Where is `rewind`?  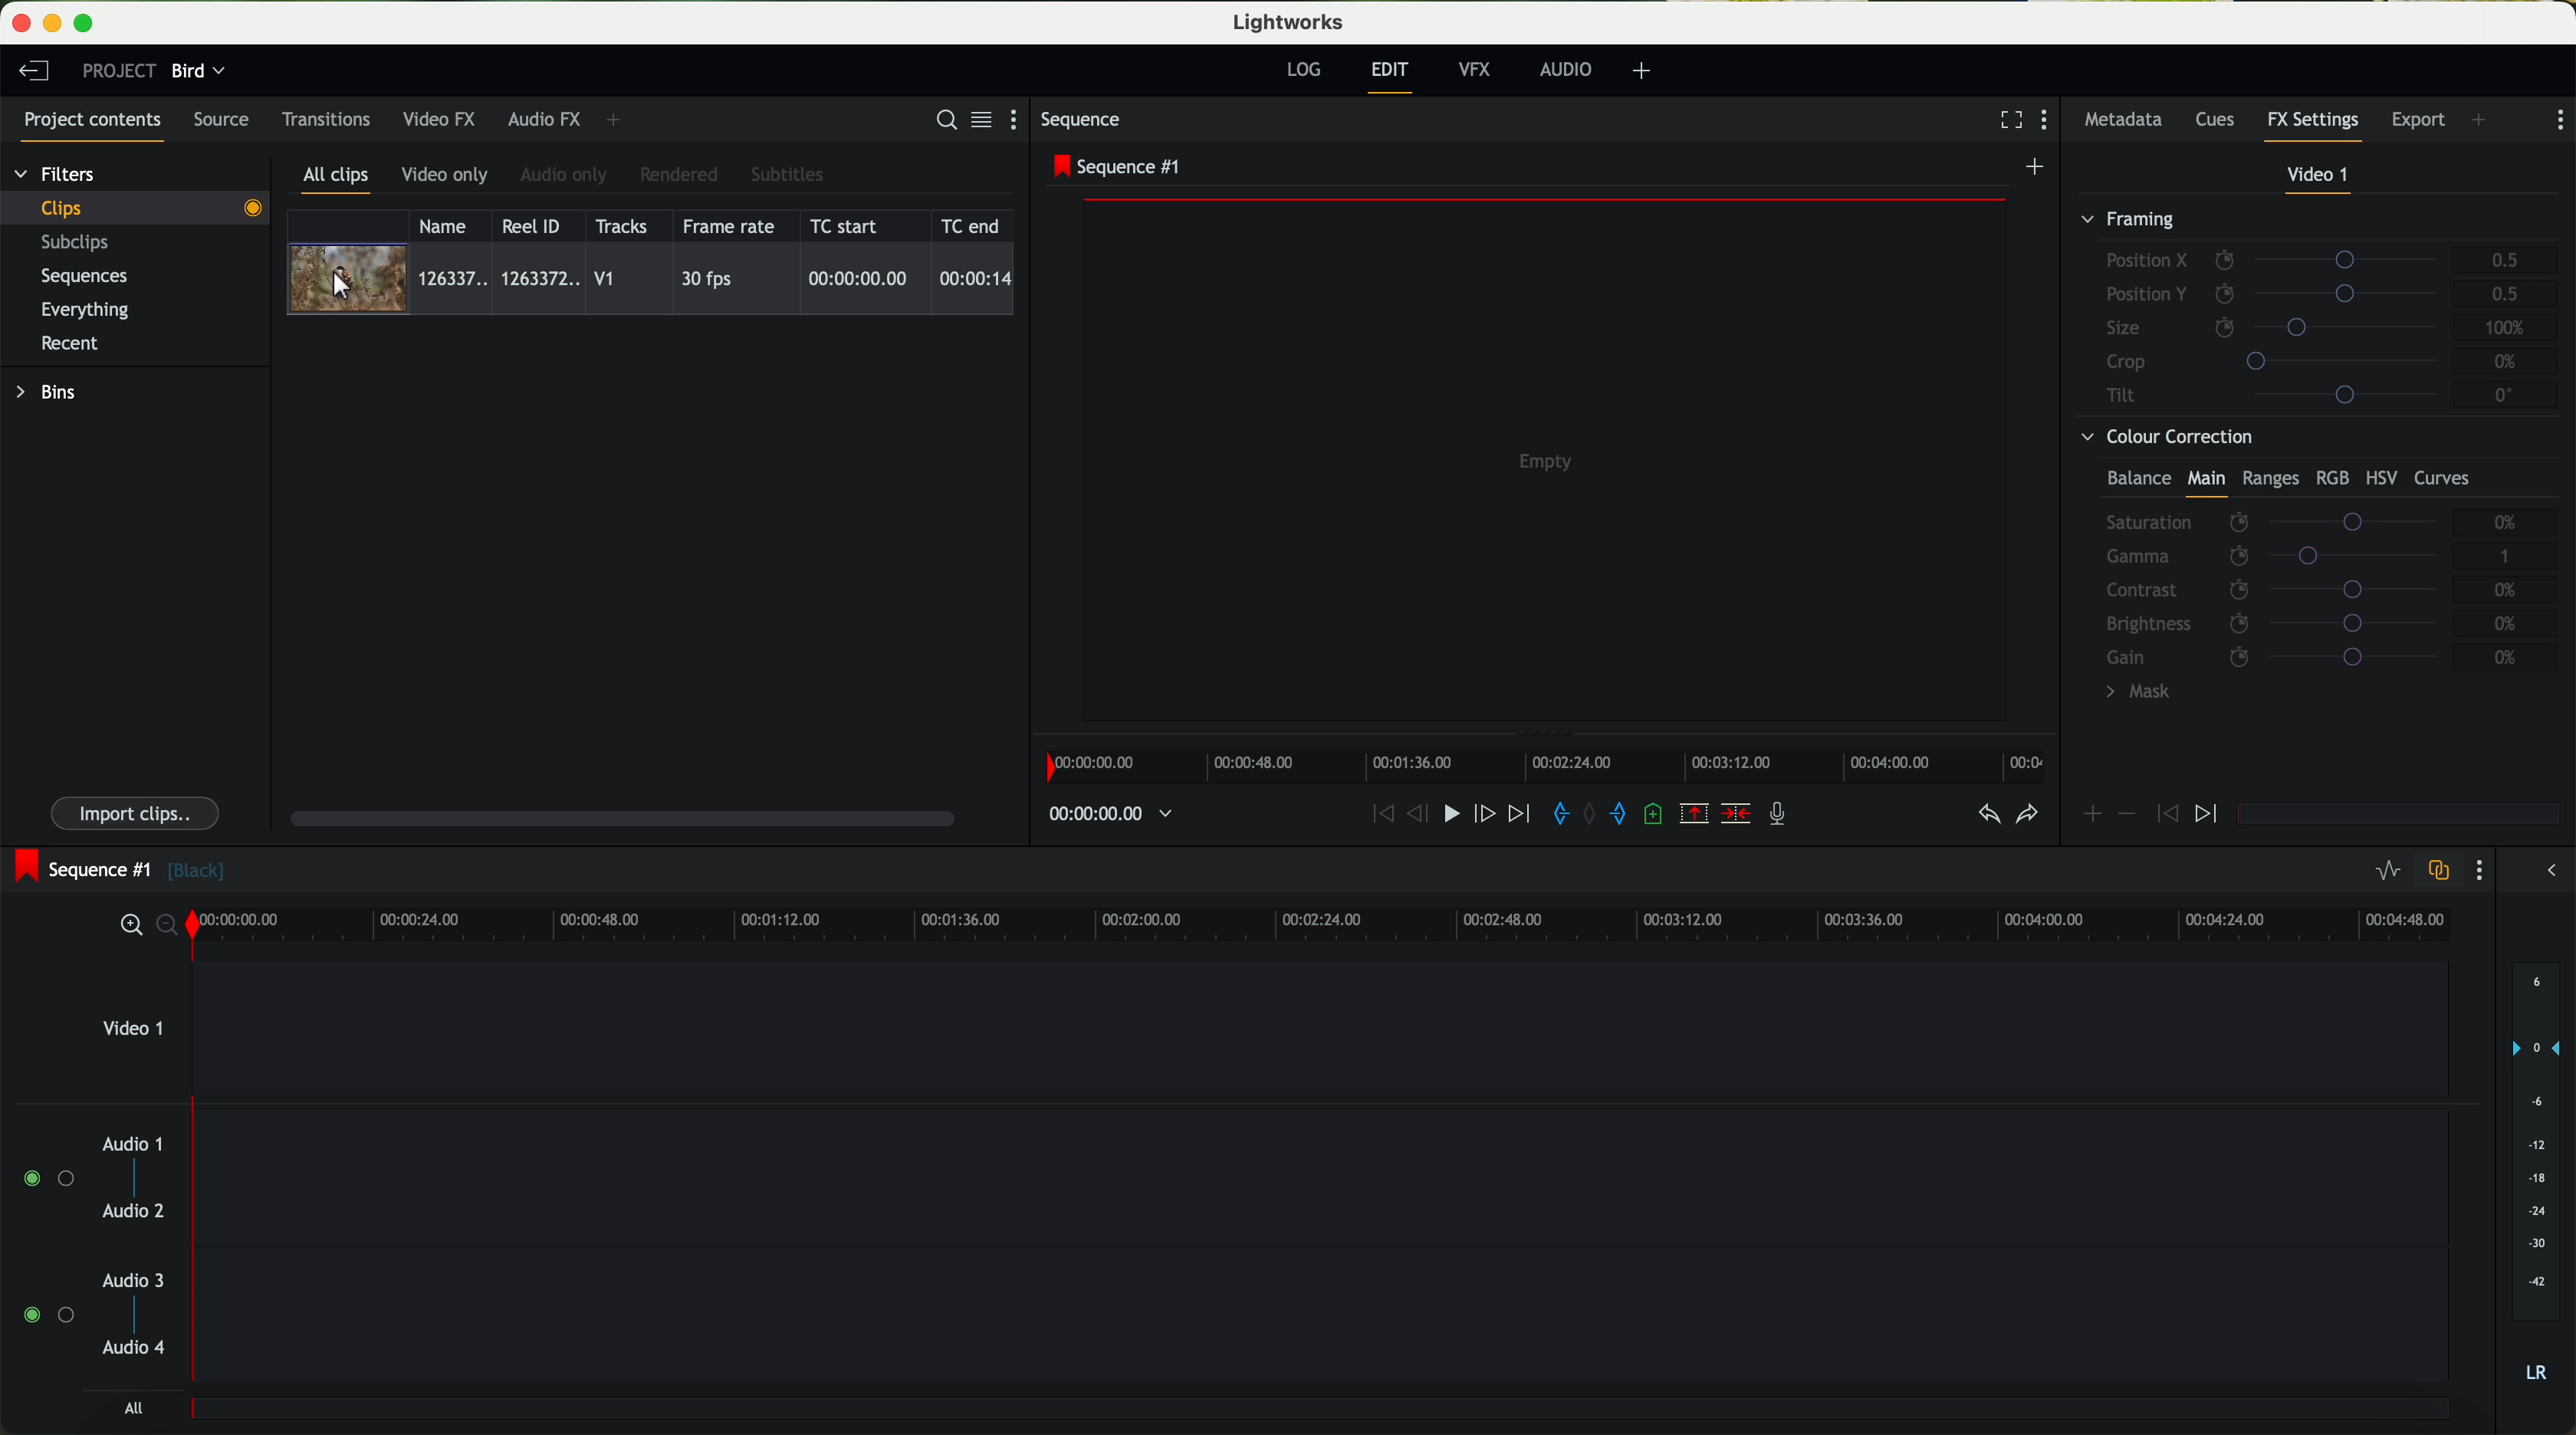
rewind is located at coordinates (1381, 815).